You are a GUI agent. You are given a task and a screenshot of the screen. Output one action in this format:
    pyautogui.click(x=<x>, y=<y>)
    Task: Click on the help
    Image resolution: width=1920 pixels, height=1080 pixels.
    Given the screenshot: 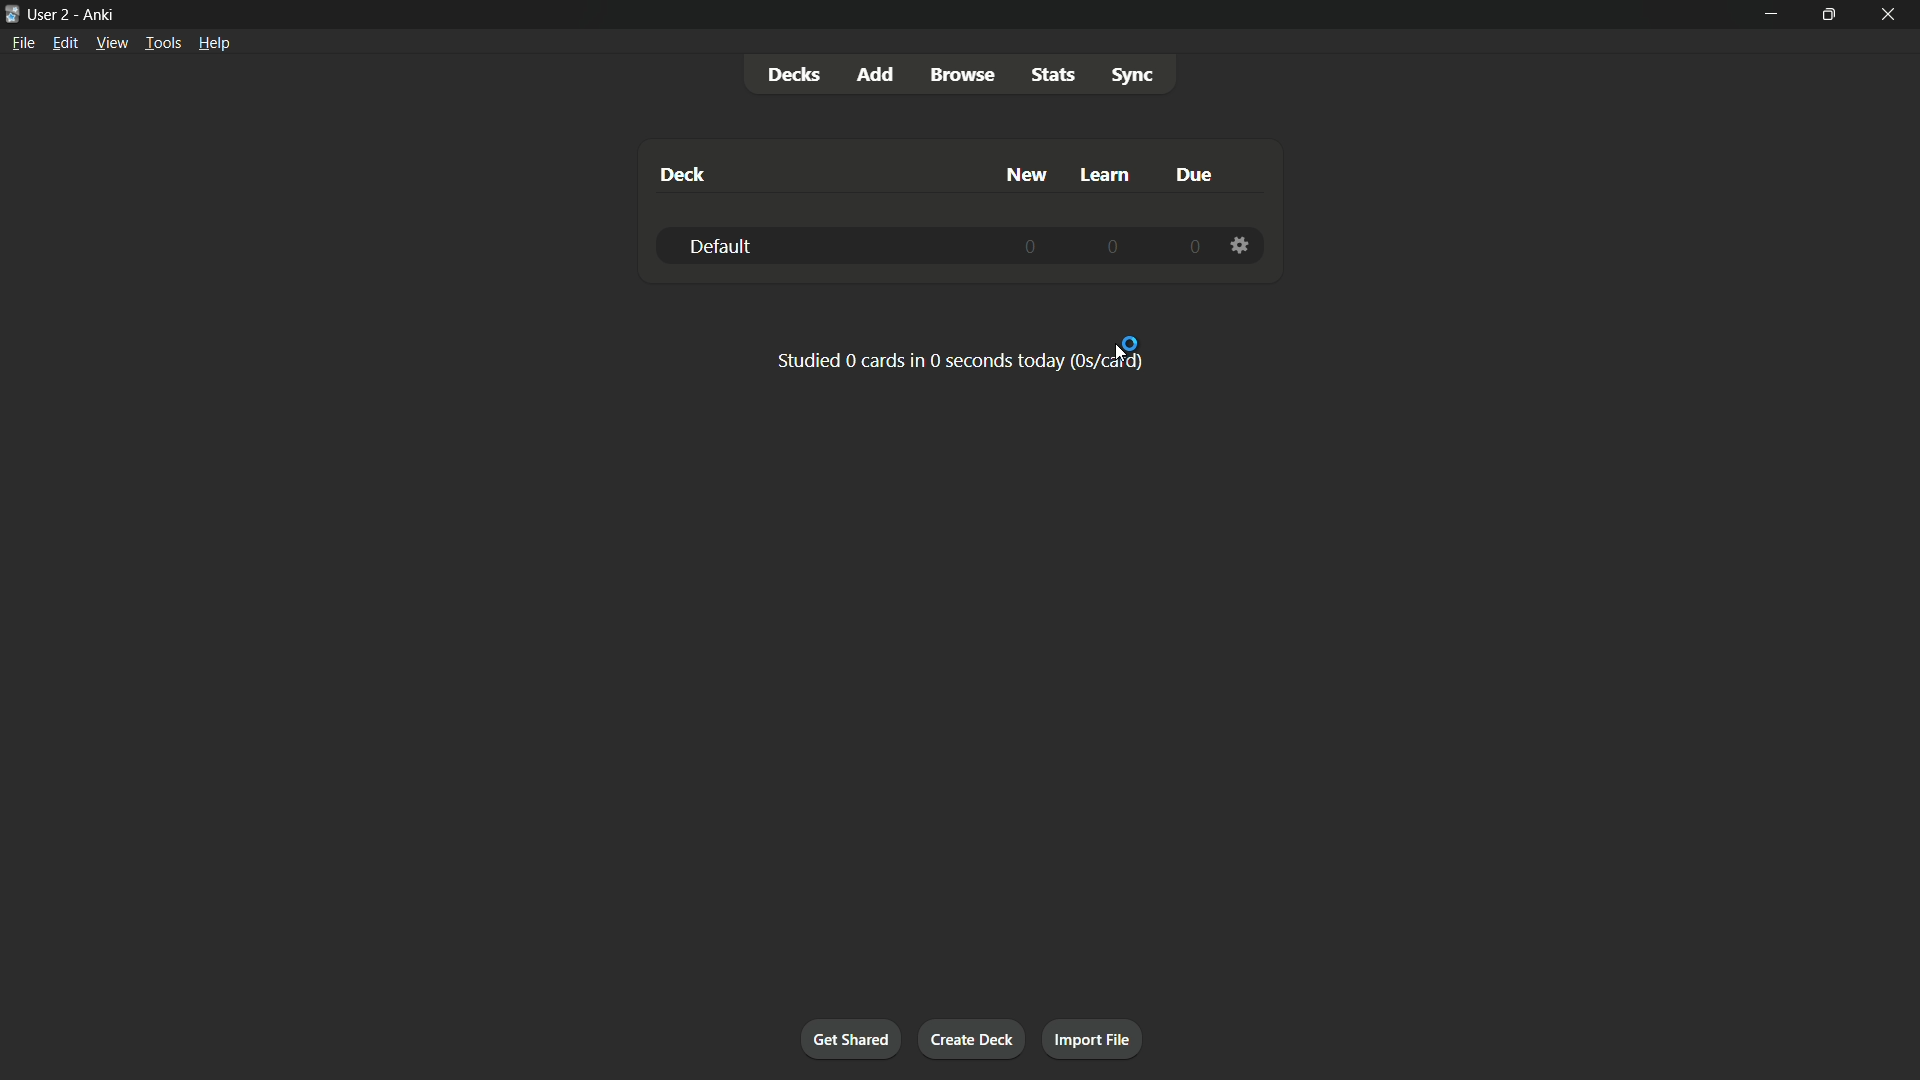 What is the action you would take?
    pyautogui.click(x=215, y=43)
    